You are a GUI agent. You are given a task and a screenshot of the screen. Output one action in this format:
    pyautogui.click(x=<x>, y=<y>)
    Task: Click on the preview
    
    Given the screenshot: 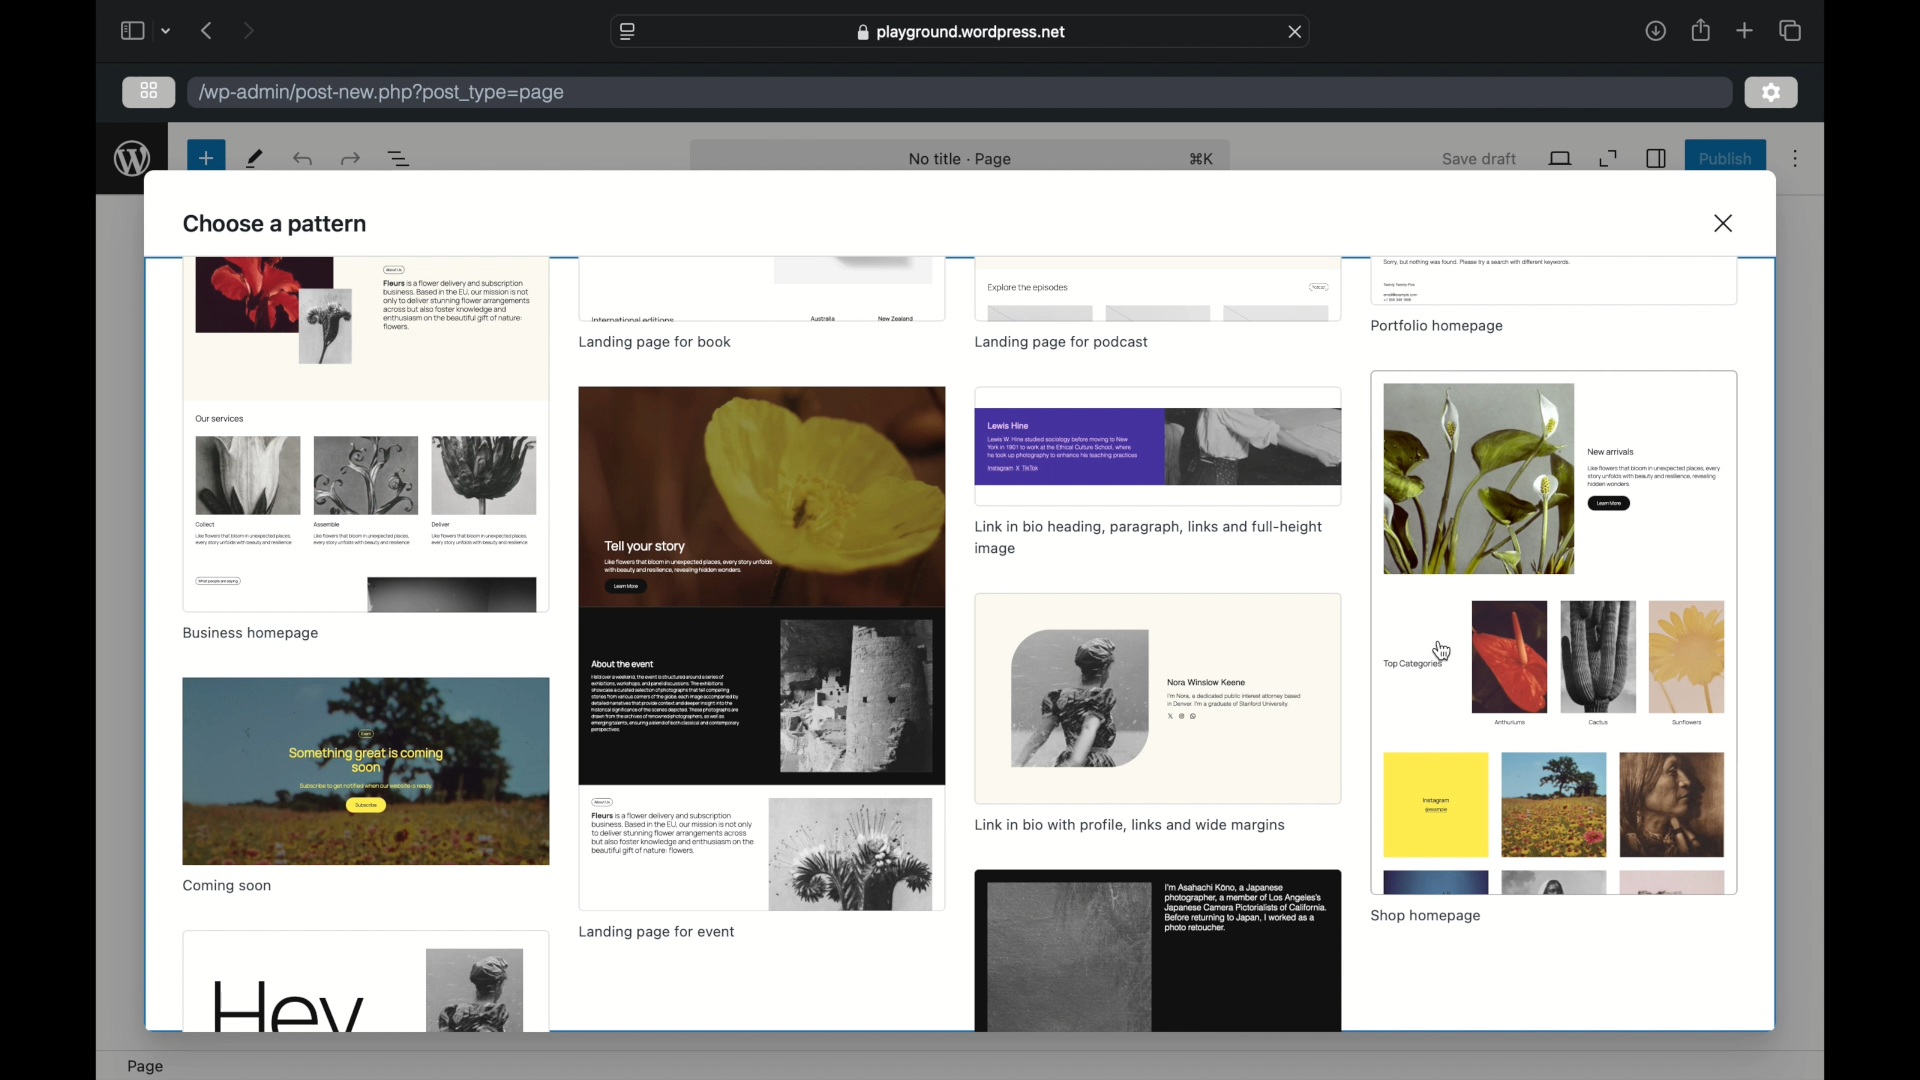 What is the action you would take?
    pyautogui.click(x=364, y=434)
    